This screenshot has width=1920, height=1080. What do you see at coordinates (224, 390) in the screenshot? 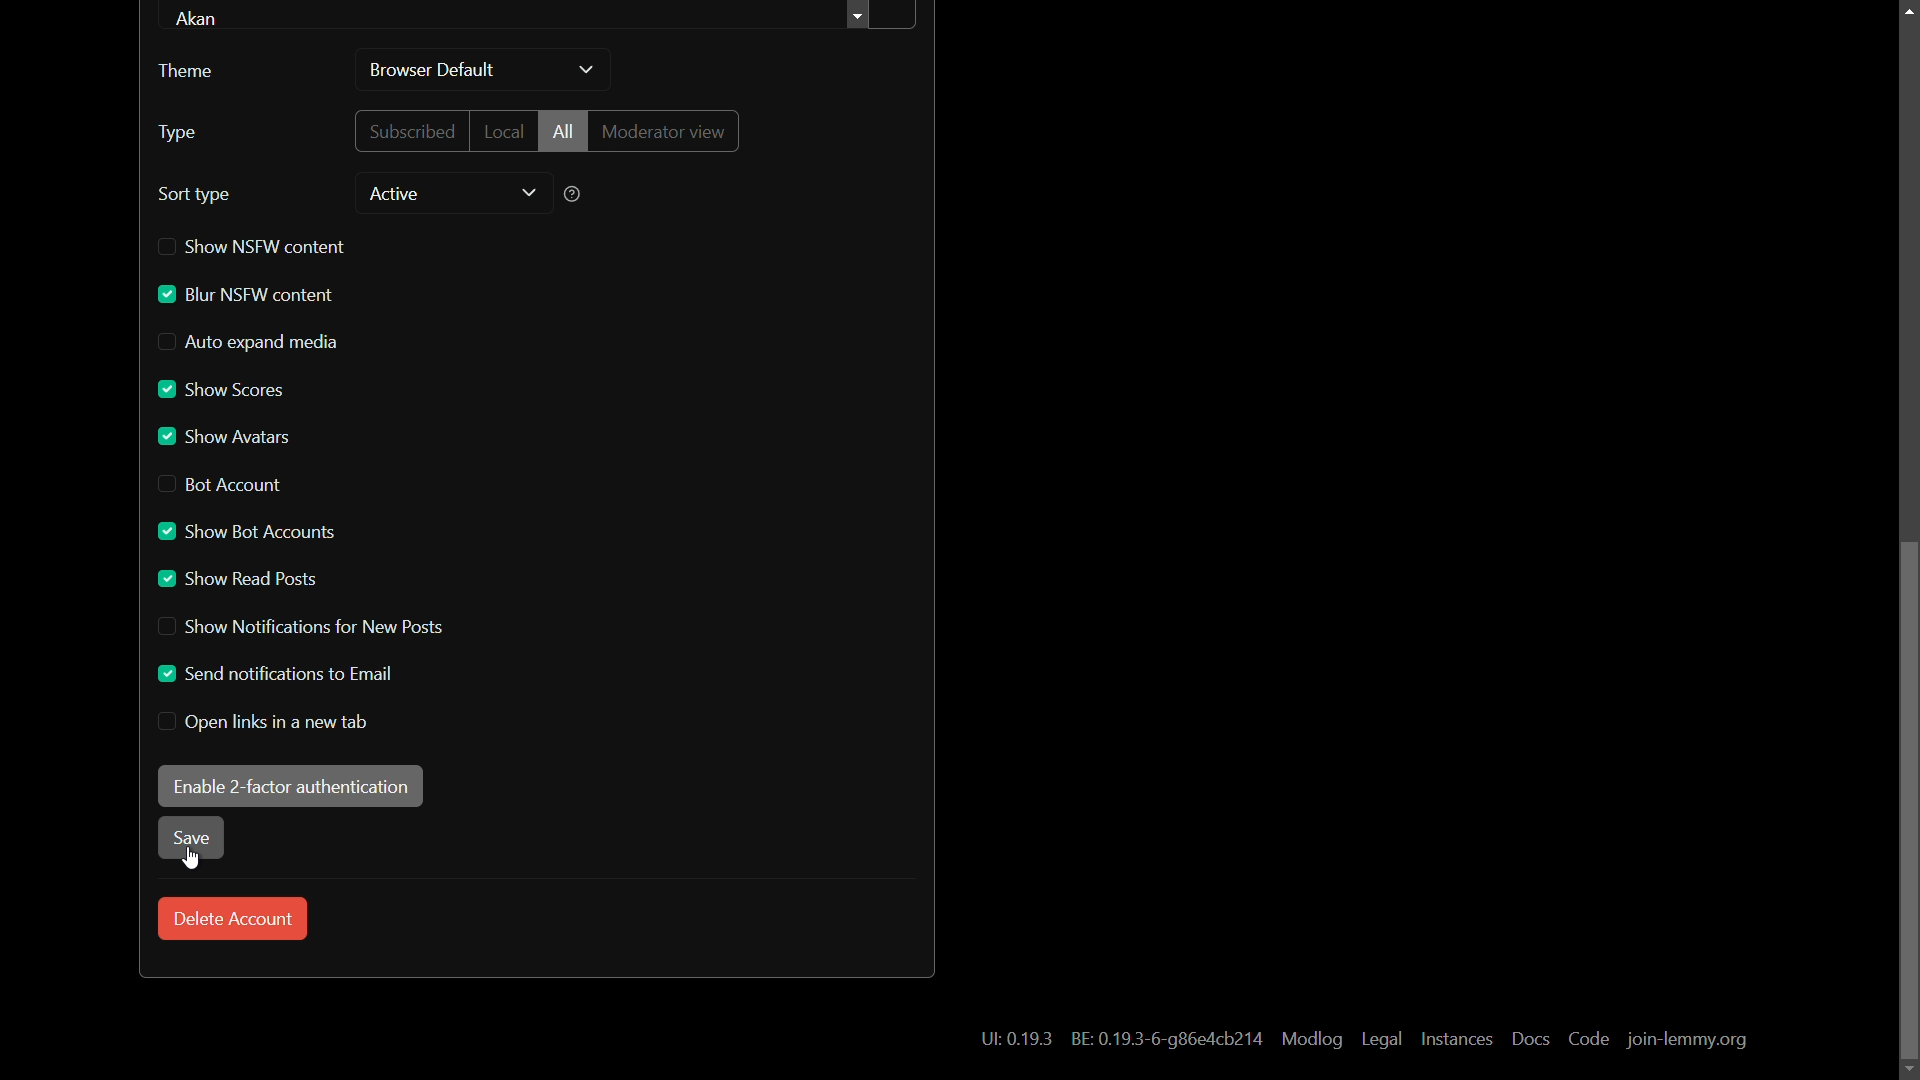
I see `show scores` at bounding box center [224, 390].